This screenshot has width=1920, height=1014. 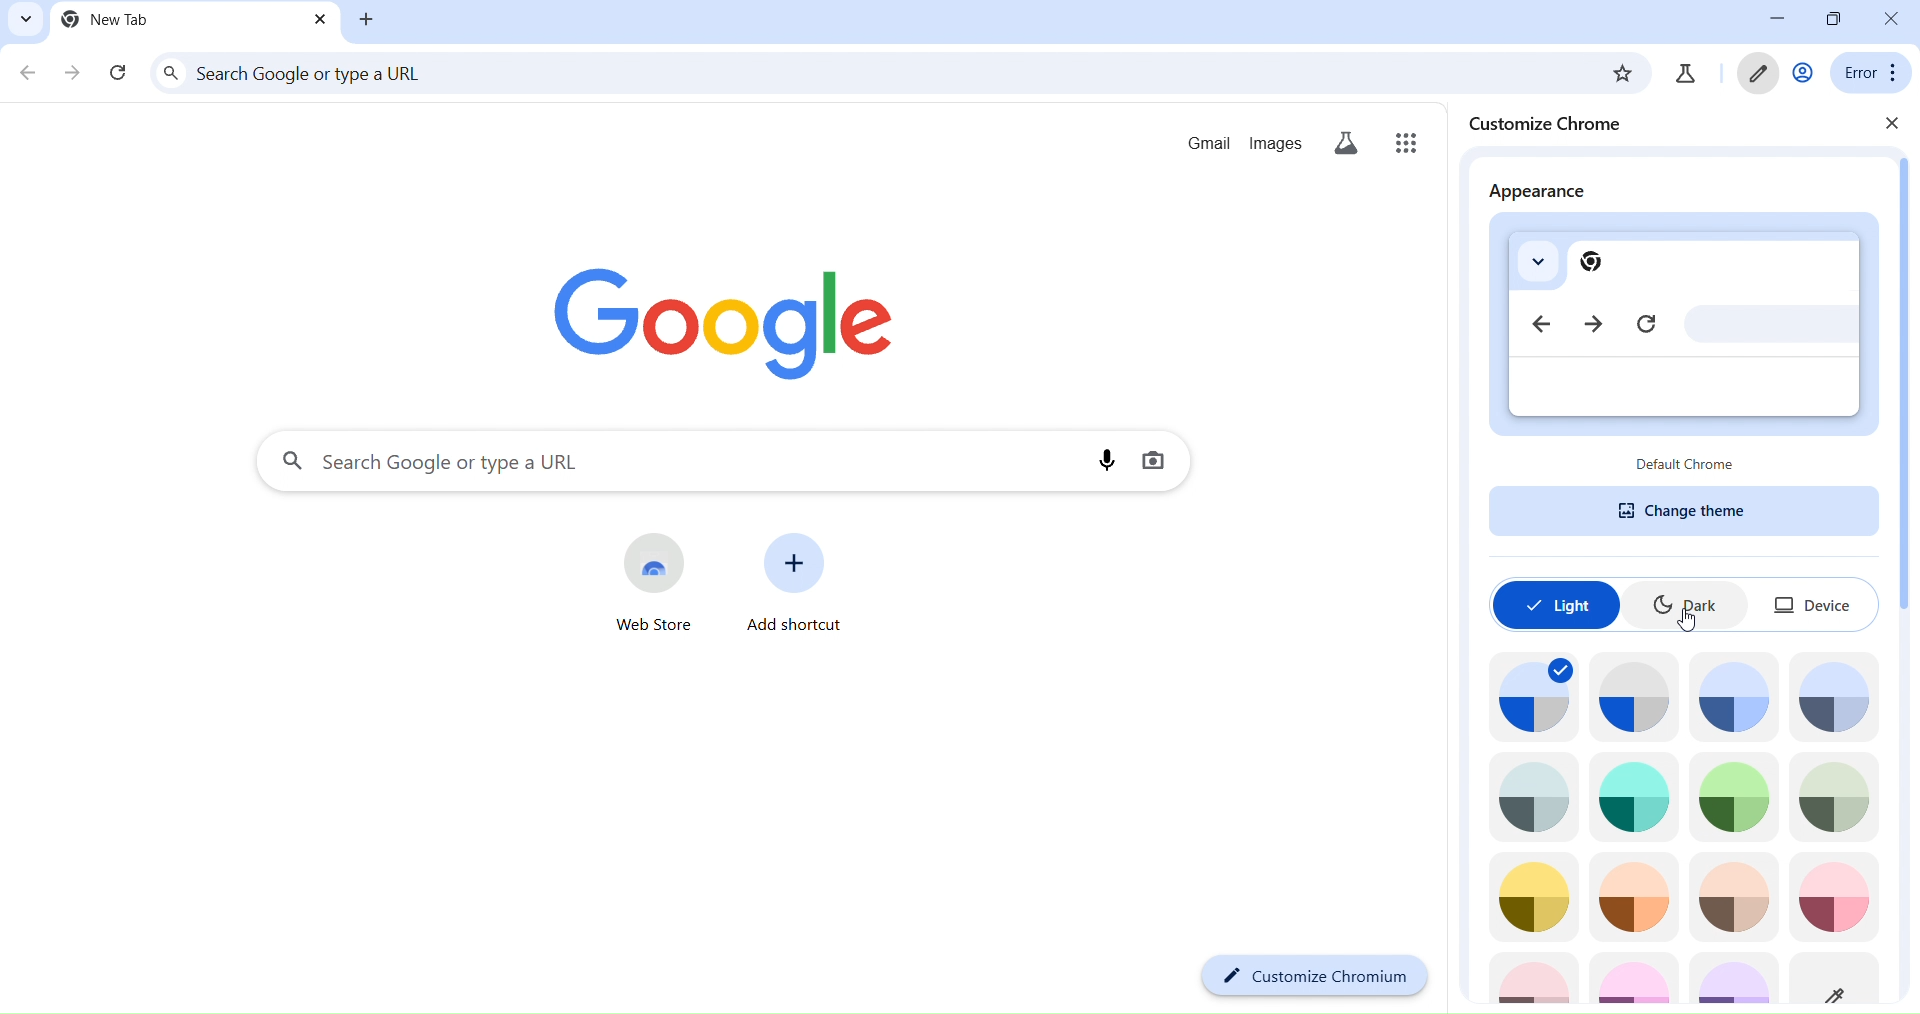 I want to click on reload page, so click(x=121, y=75).